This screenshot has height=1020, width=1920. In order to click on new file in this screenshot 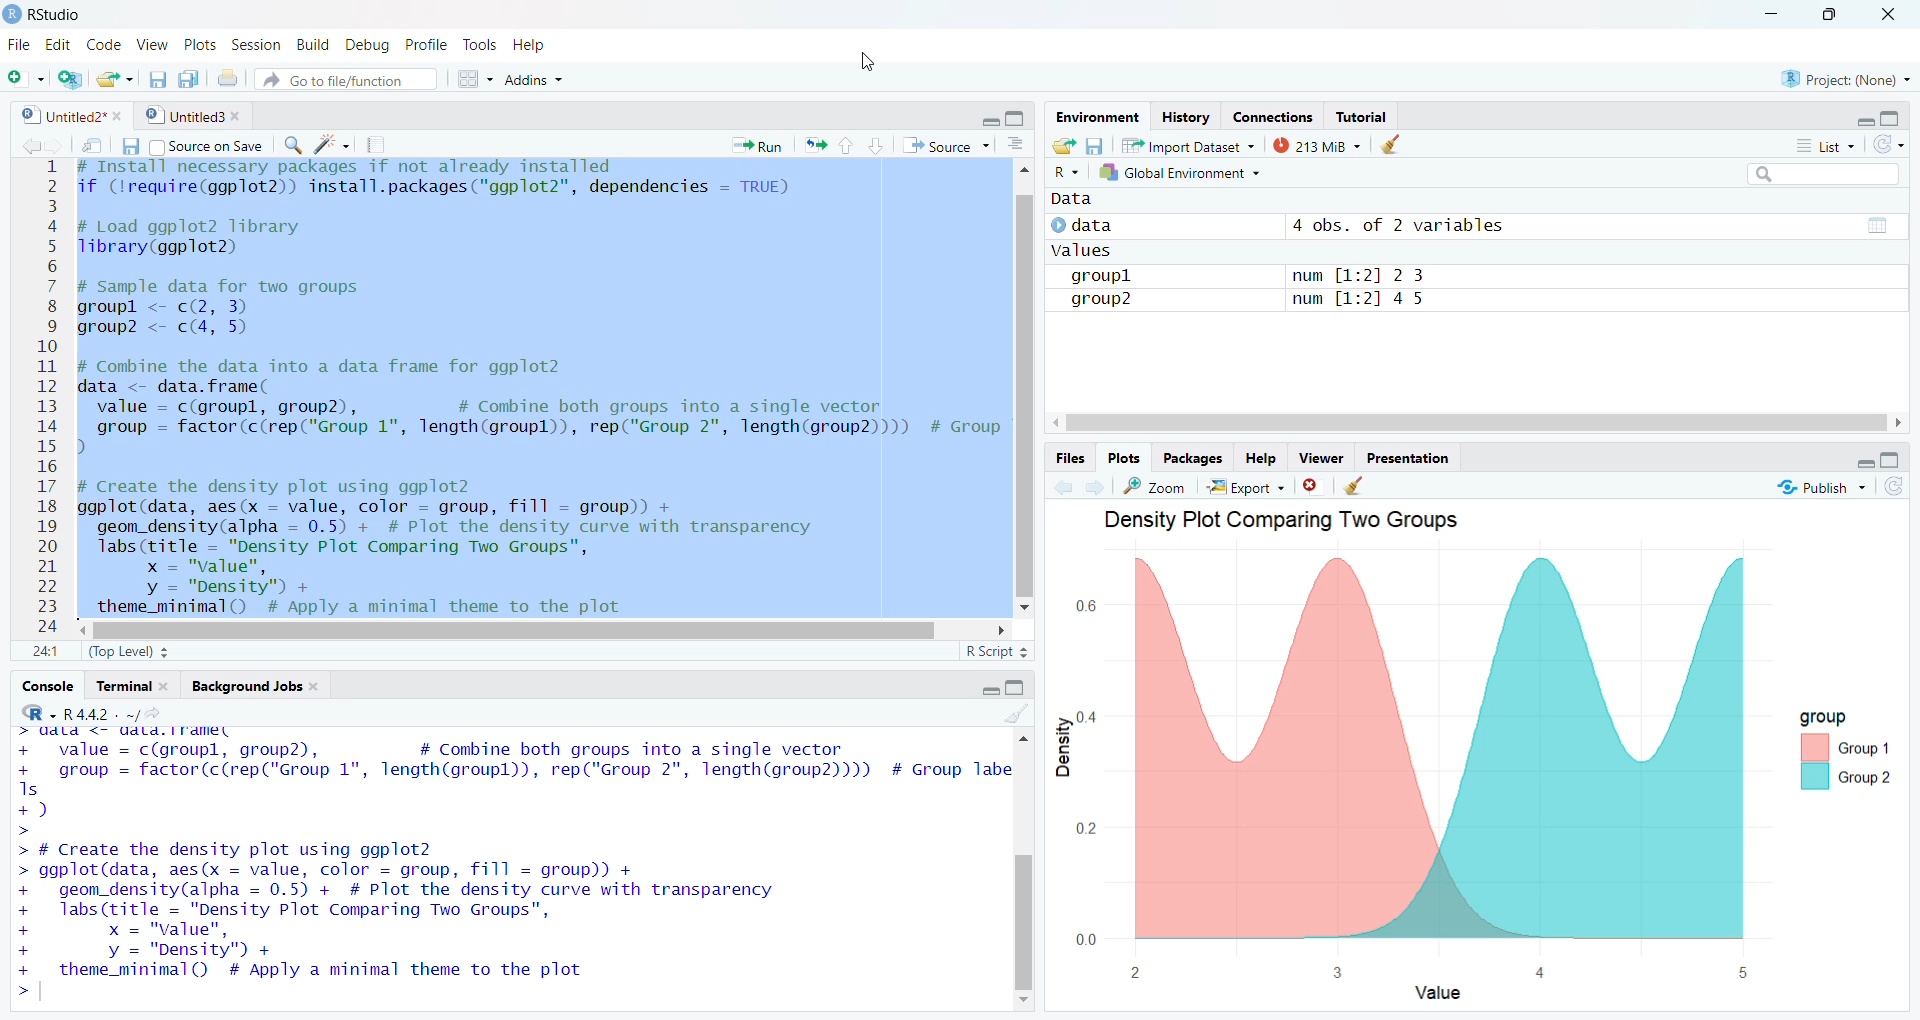, I will do `click(24, 76)`.